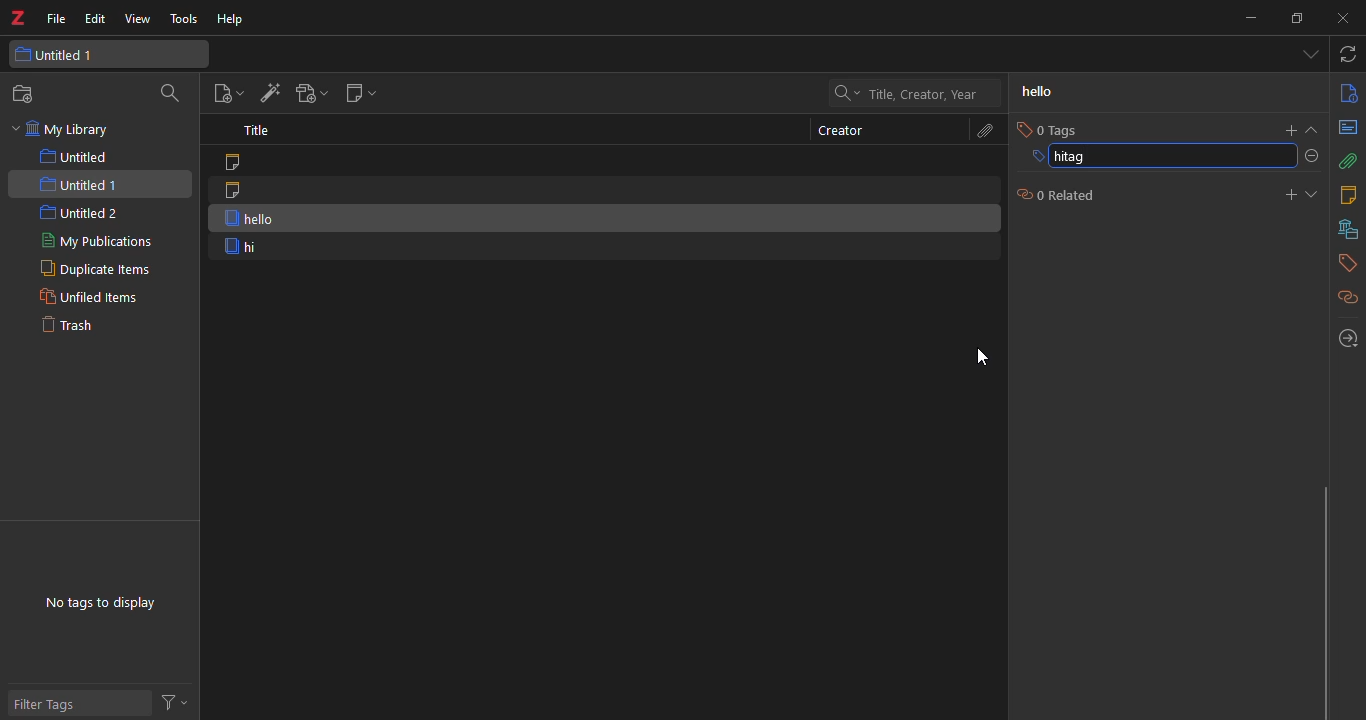 This screenshot has width=1366, height=720. What do you see at coordinates (24, 95) in the screenshot?
I see `new collection` at bounding box center [24, 95].